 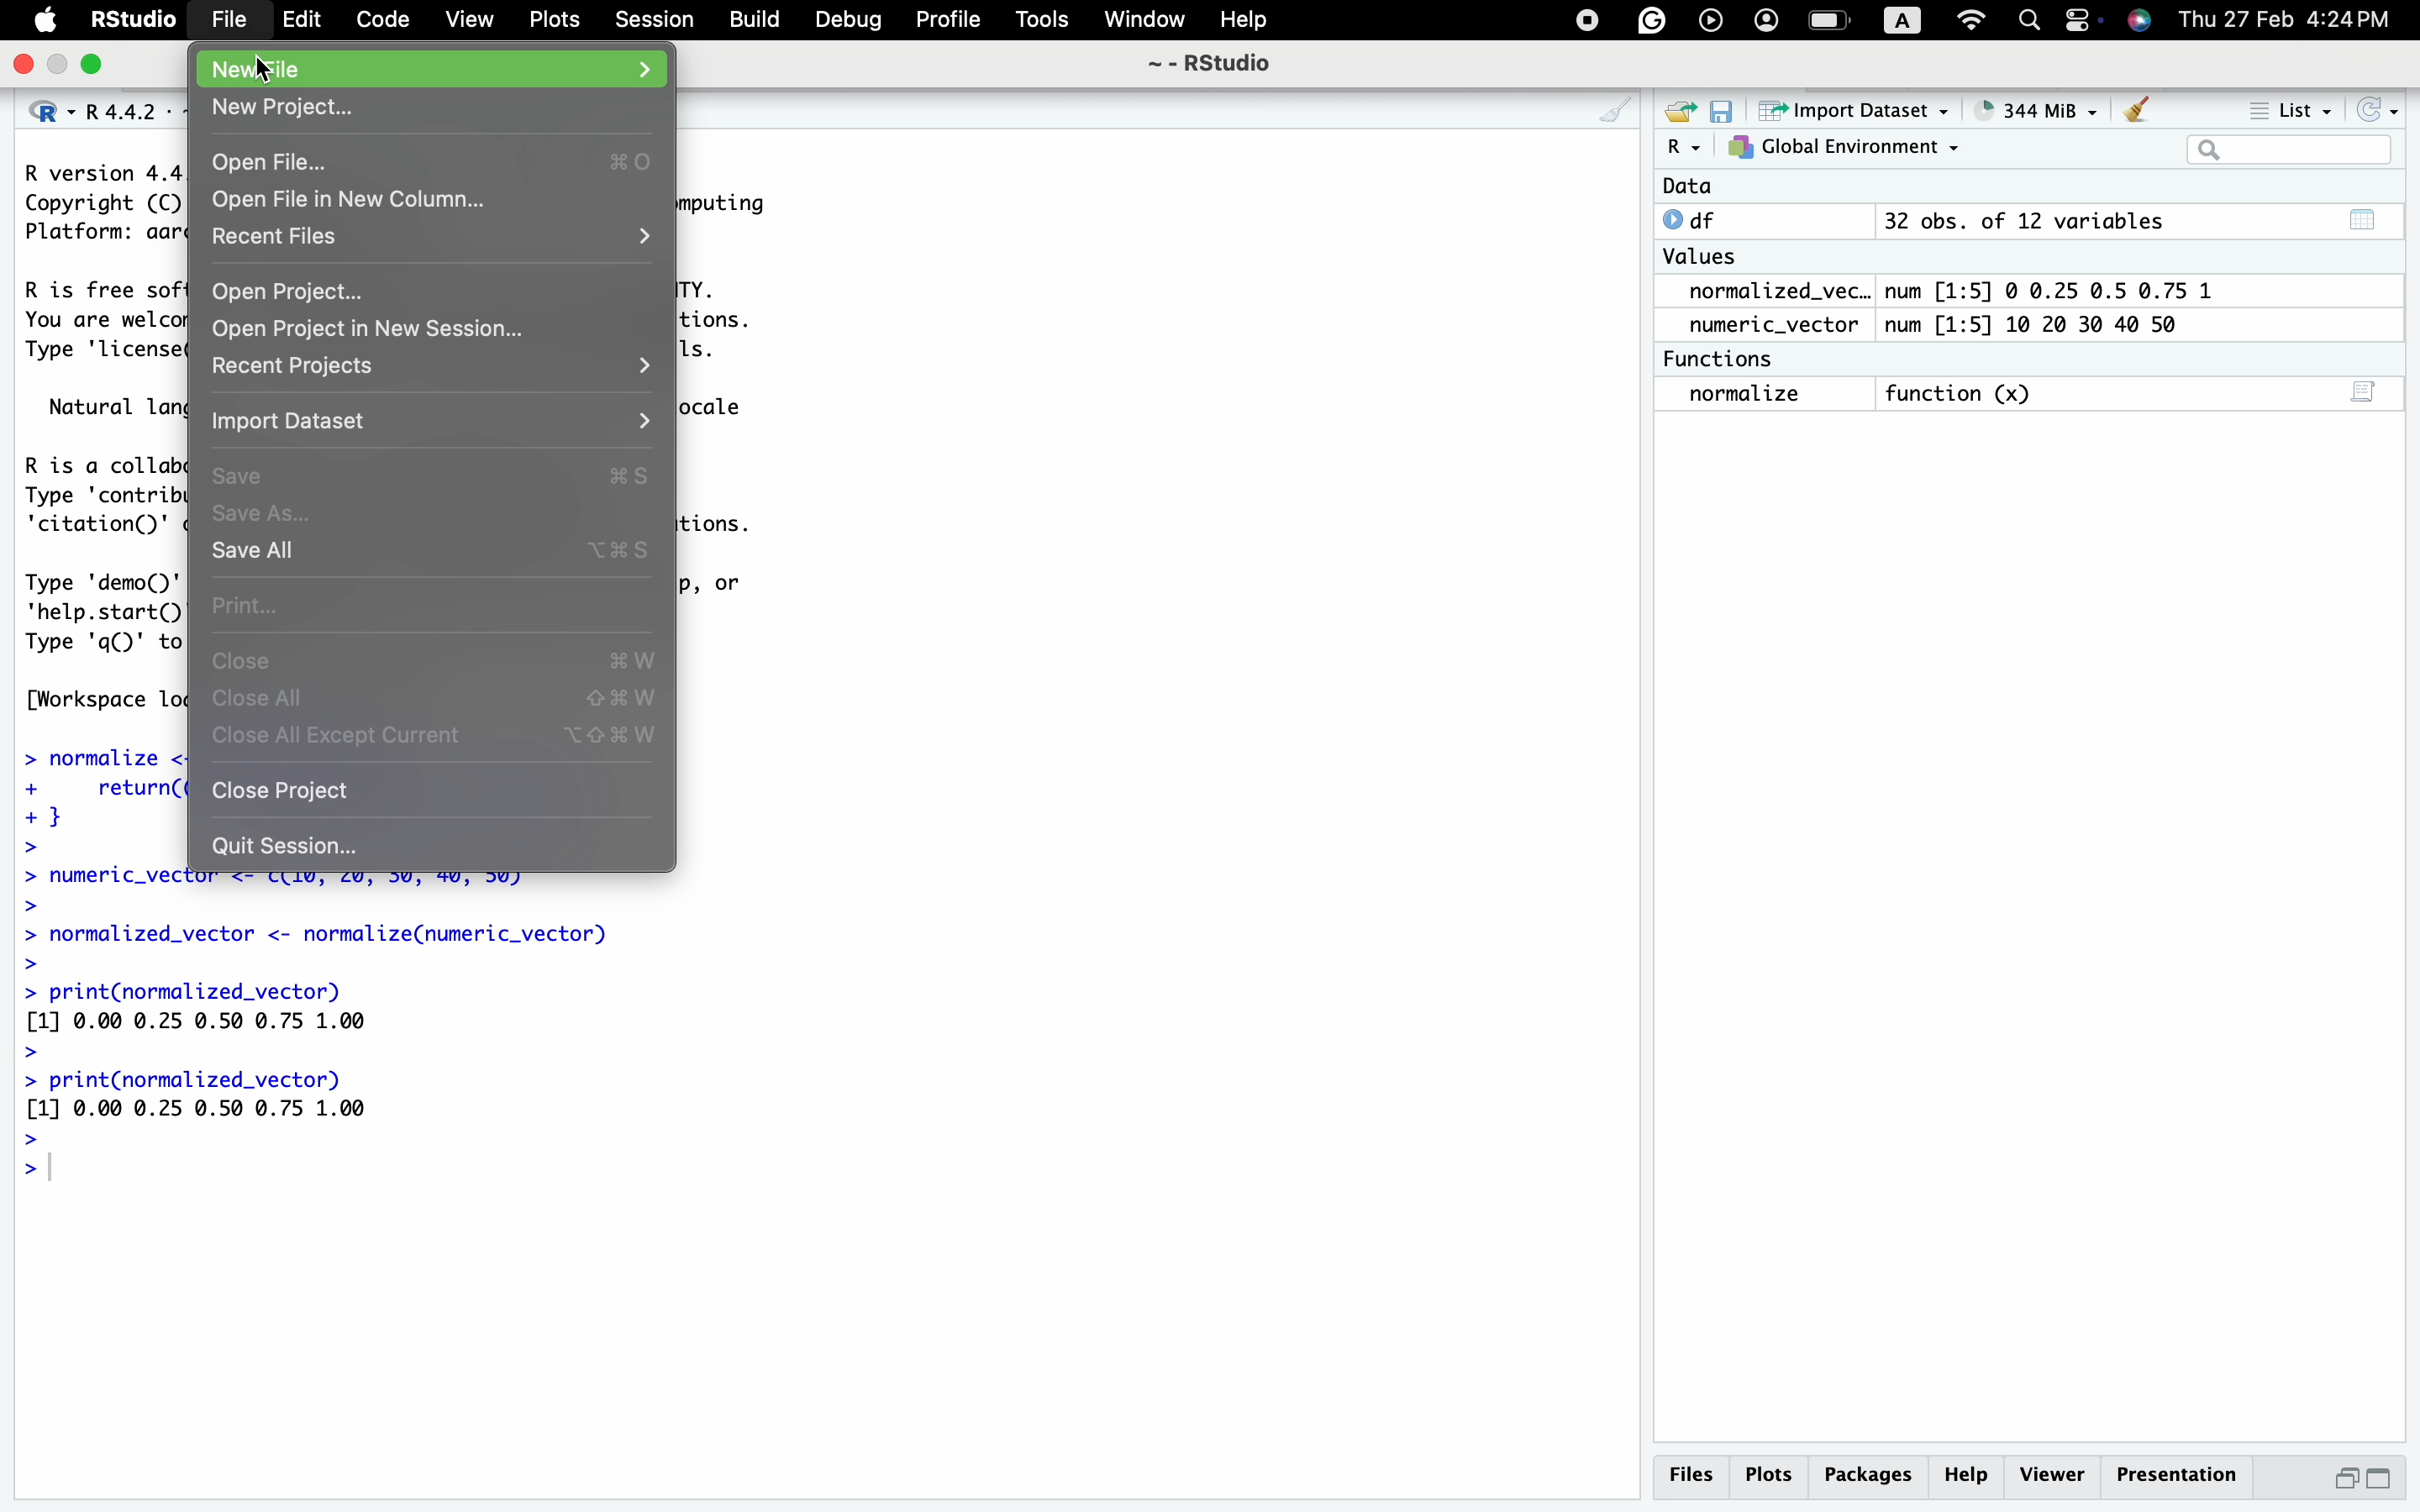 What do you see at coordinates (303, 22) in the screenshot?
I see `Edit` at bounding box center [303, 22].